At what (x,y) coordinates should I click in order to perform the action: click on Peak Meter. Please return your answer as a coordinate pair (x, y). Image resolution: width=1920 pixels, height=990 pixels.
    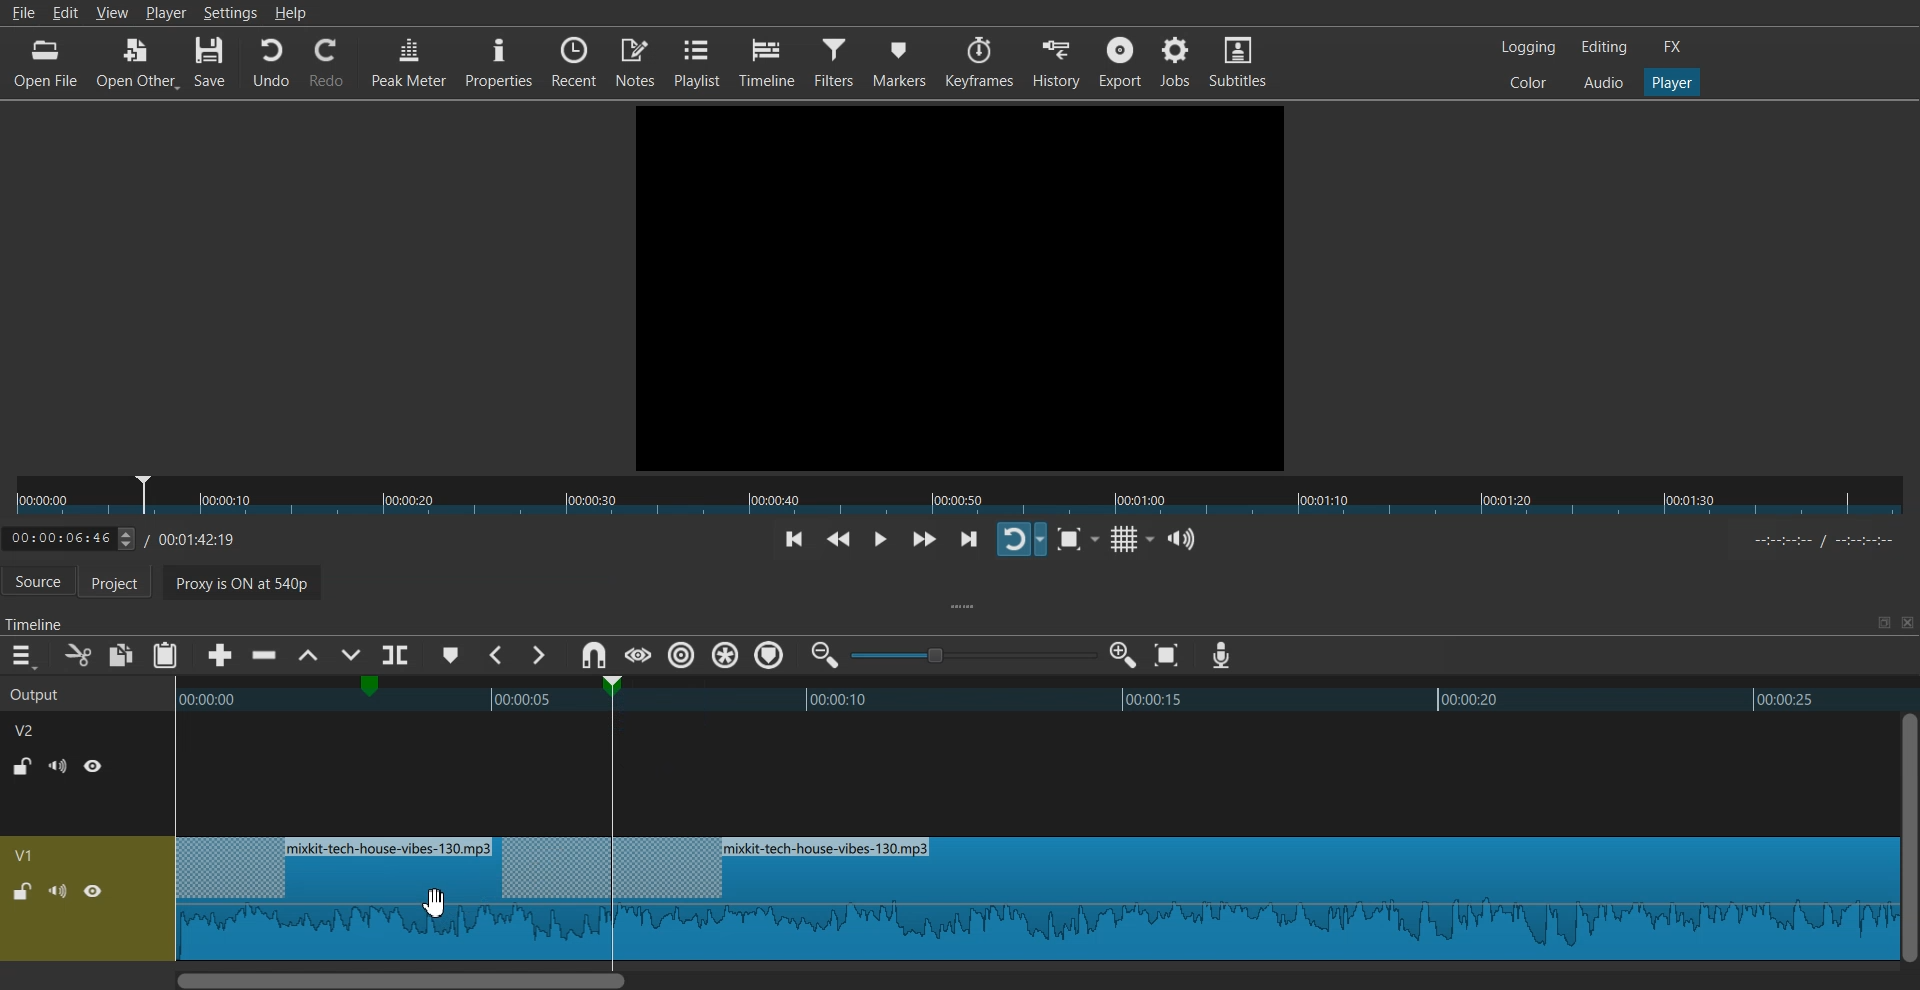
    Looking at the image, I should click on (409, 60).